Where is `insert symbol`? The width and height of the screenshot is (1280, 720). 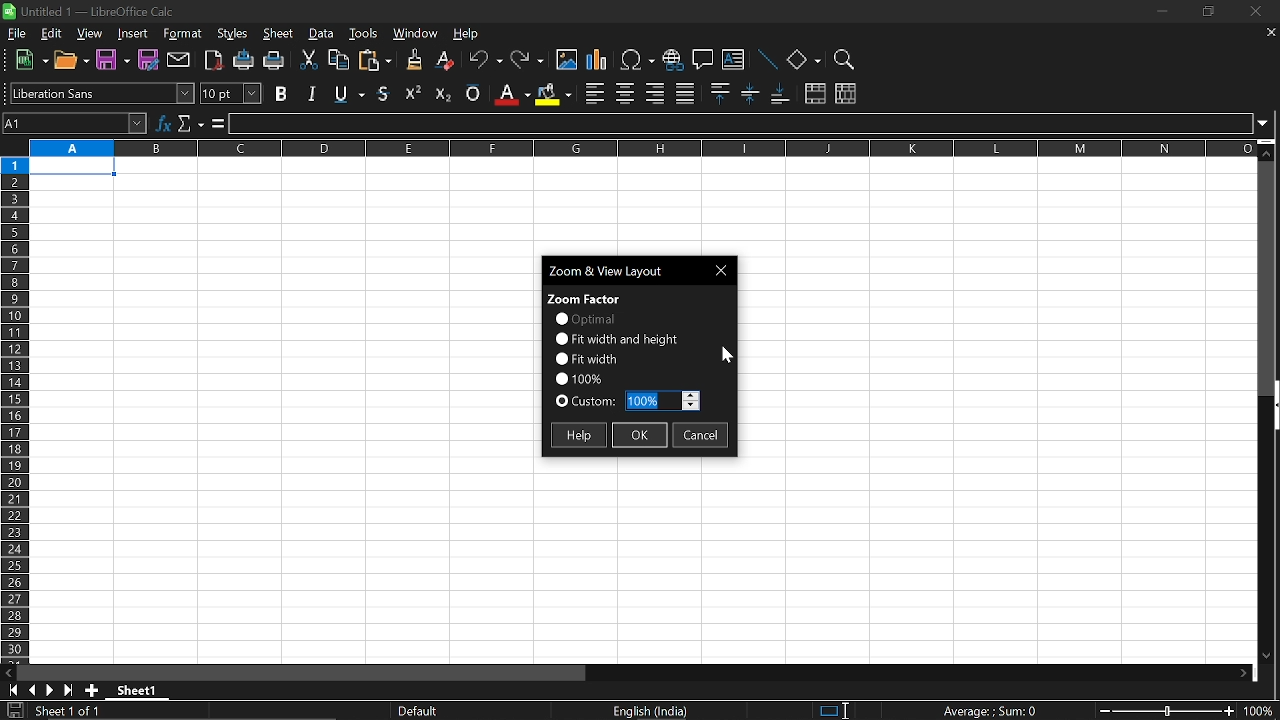 insert symbol is located at coordinates (637, 60).